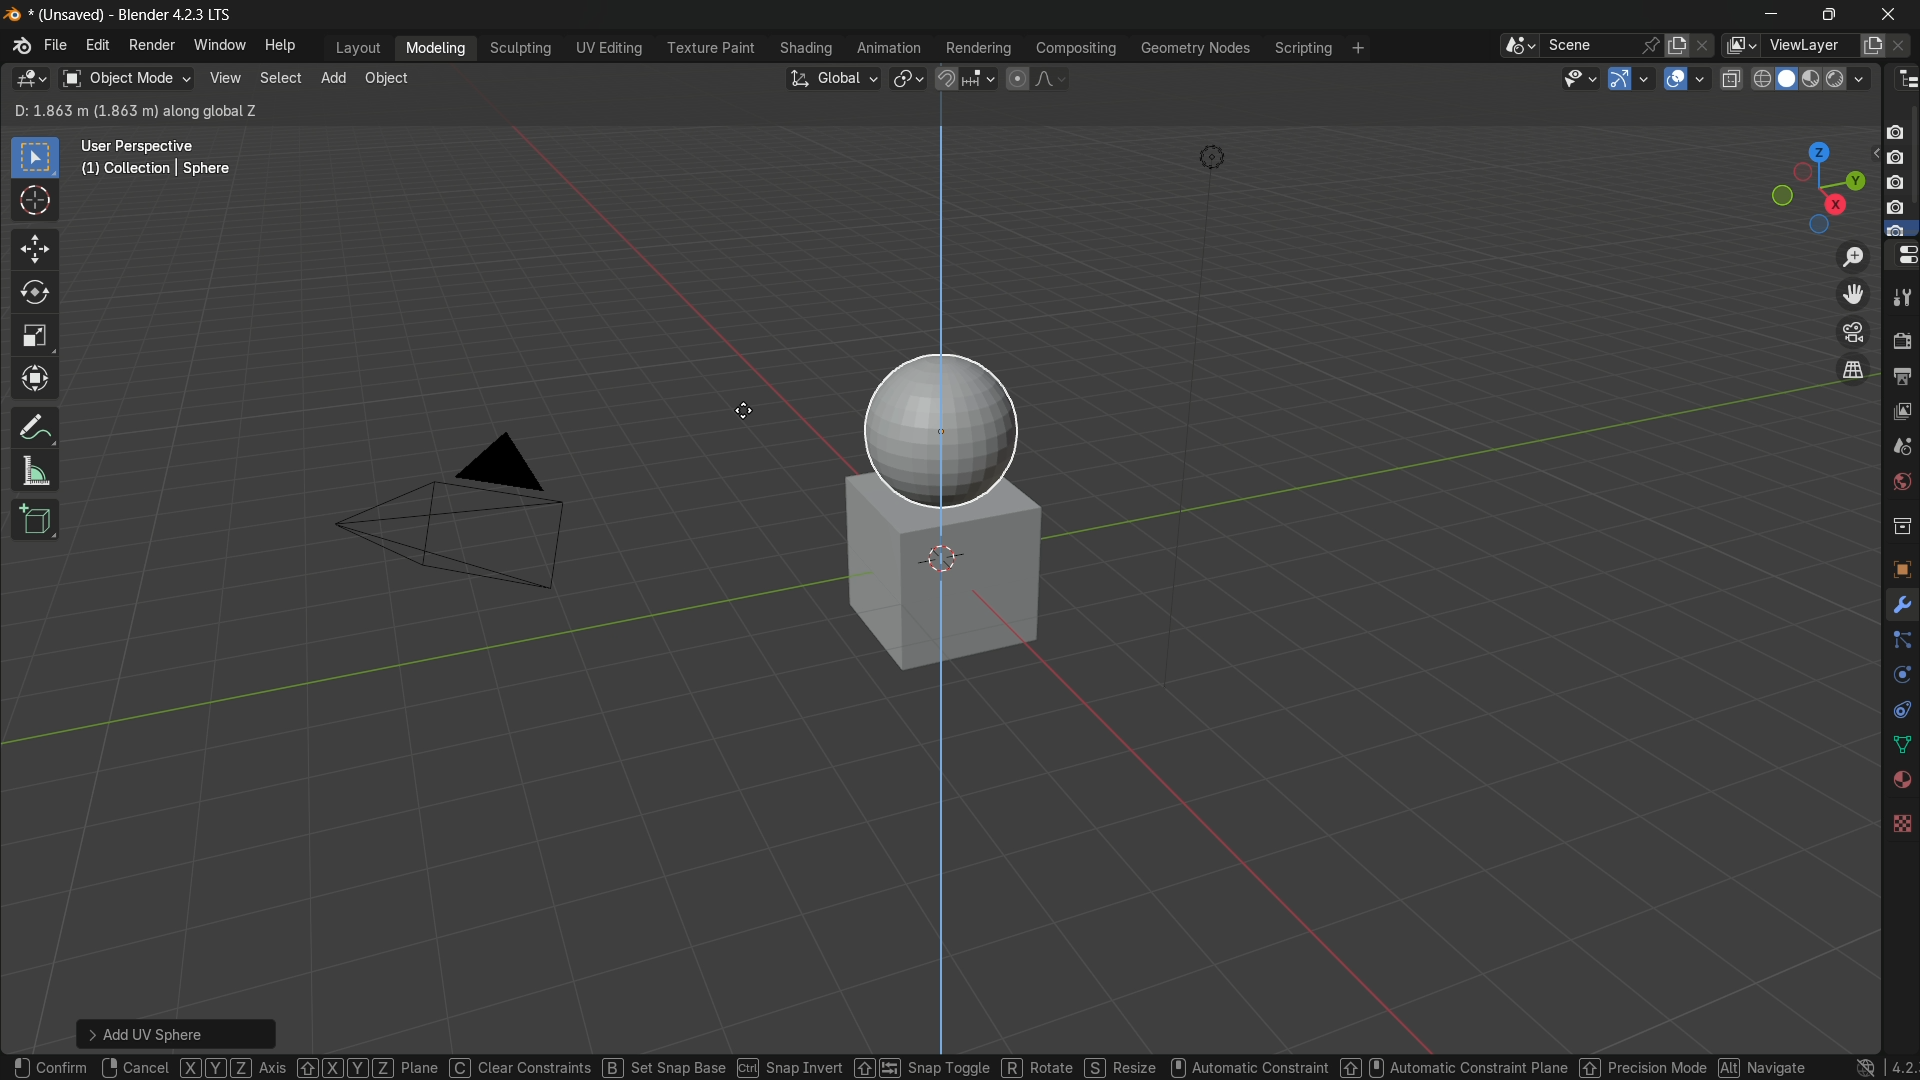  Describe the element at coordinates (609, 48) in the screenshot. I see `uv editing menu` at that location.